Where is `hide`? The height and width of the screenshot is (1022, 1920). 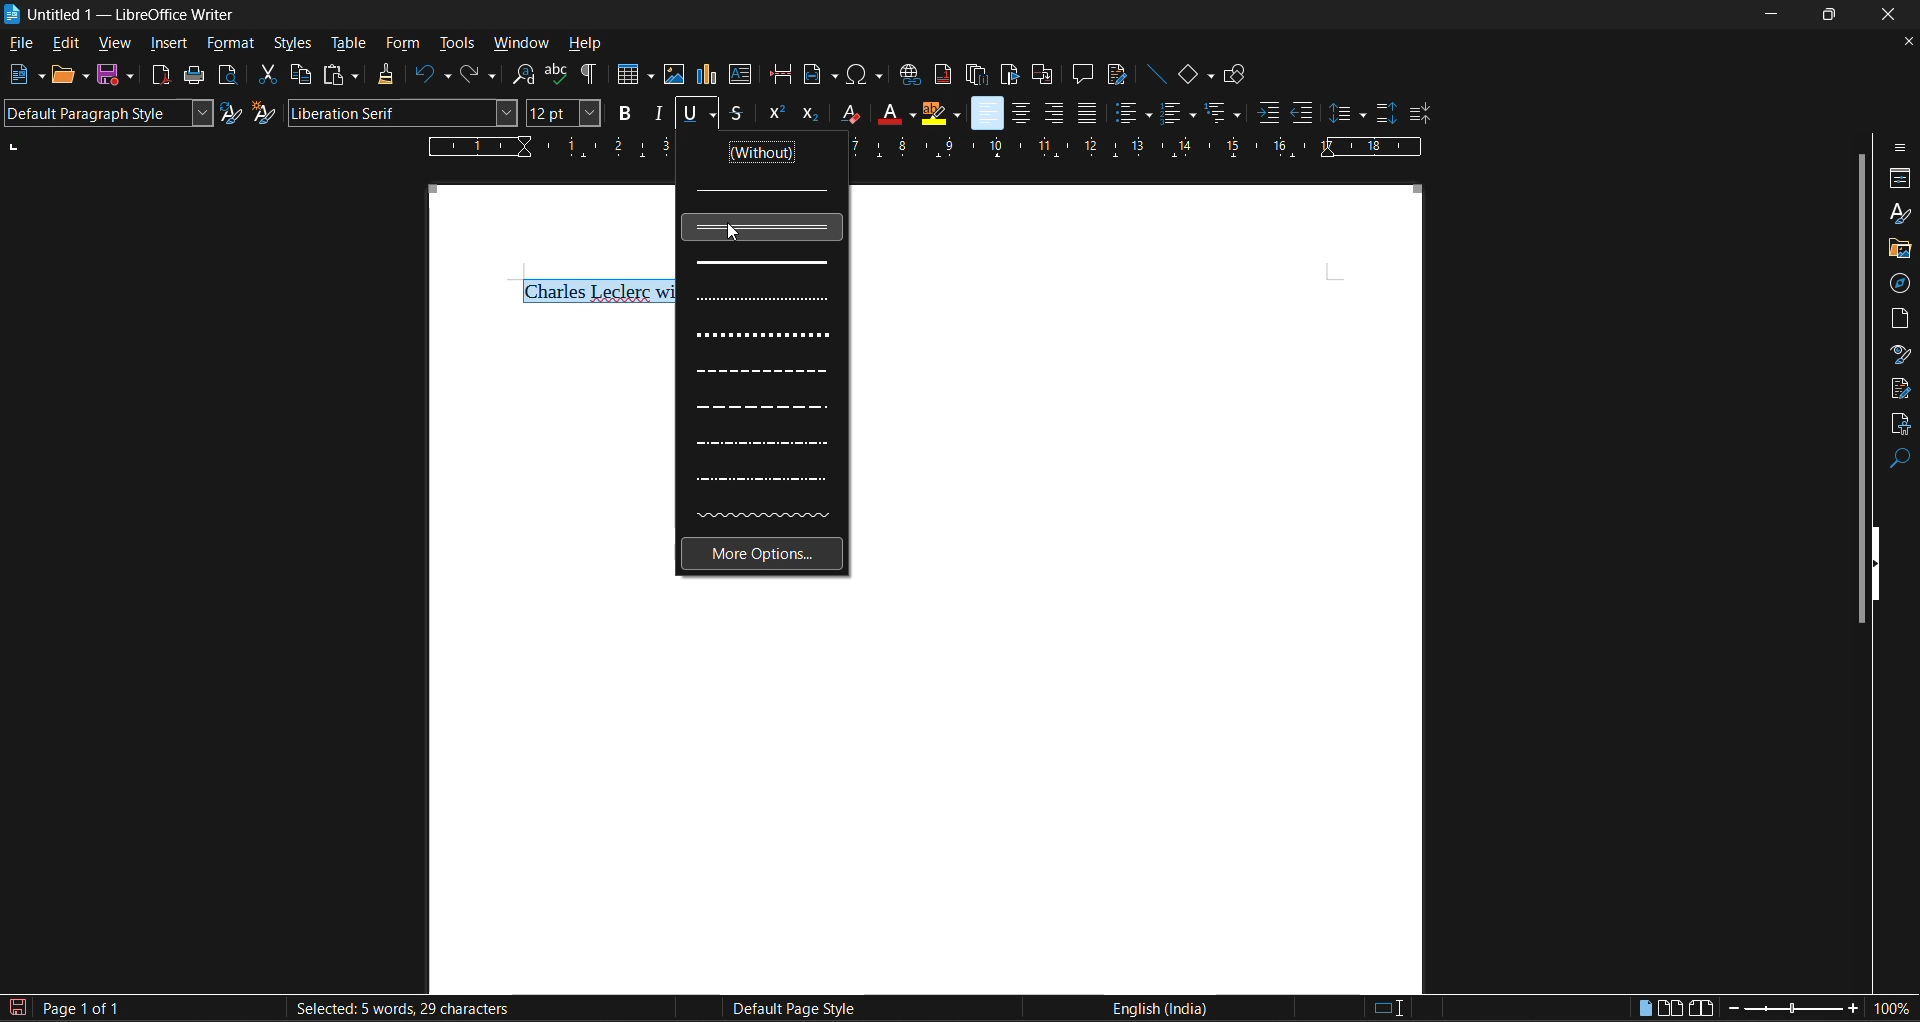 hide is located at coordinates (1881, 562).